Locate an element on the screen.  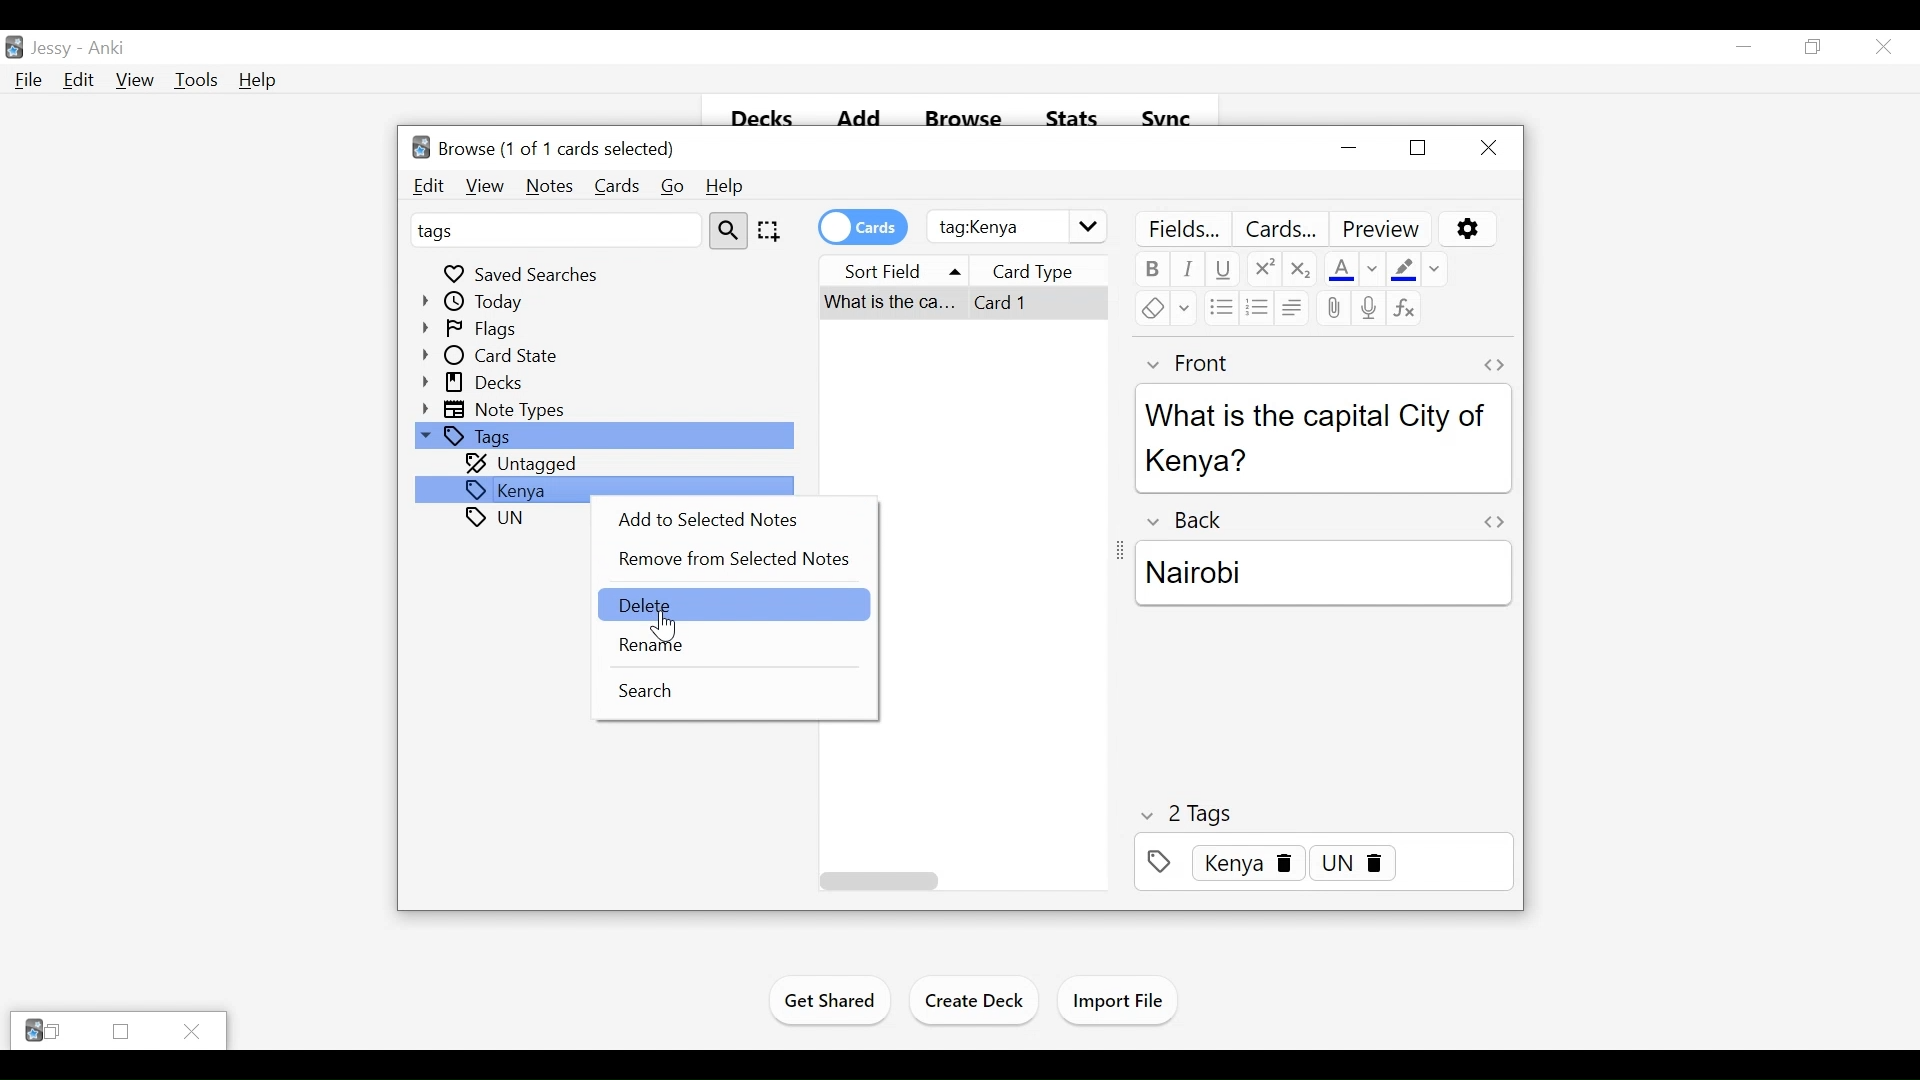
Options is located at coordinates (1467, 228).